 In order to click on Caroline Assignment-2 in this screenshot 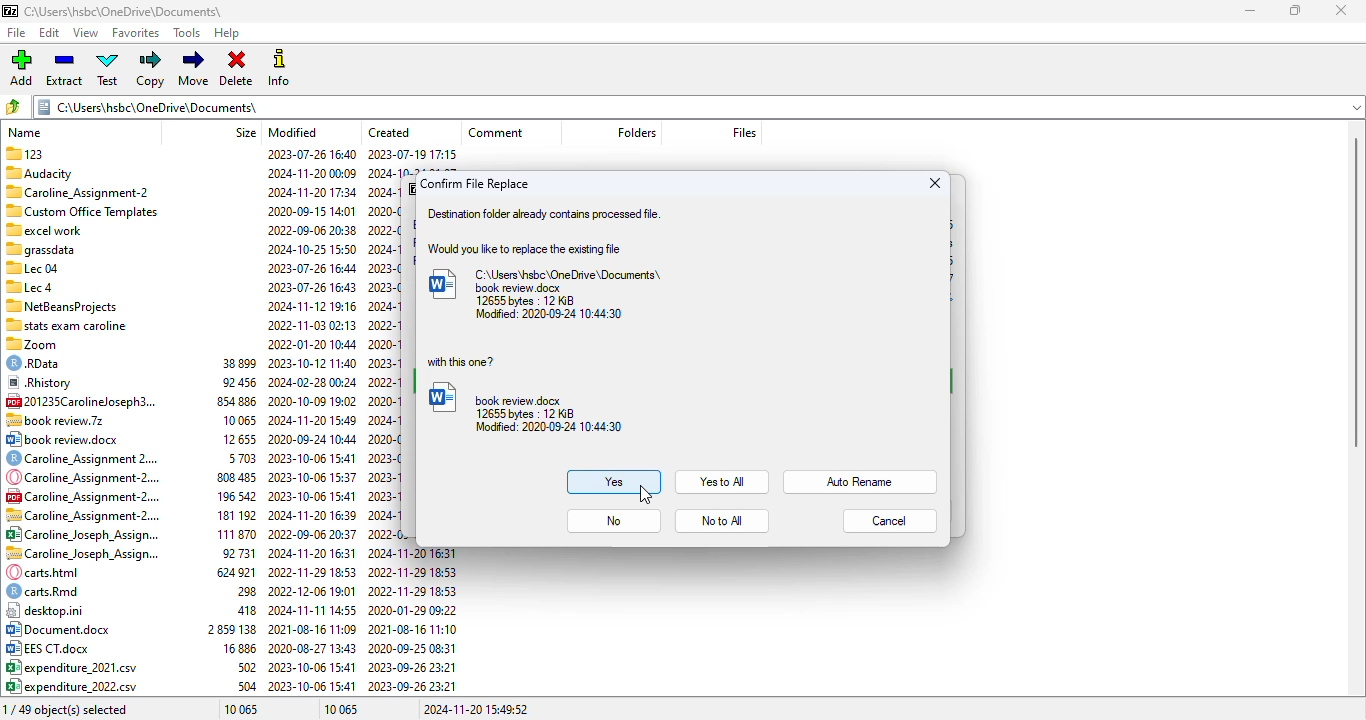, I will do `click(77, 192)`.